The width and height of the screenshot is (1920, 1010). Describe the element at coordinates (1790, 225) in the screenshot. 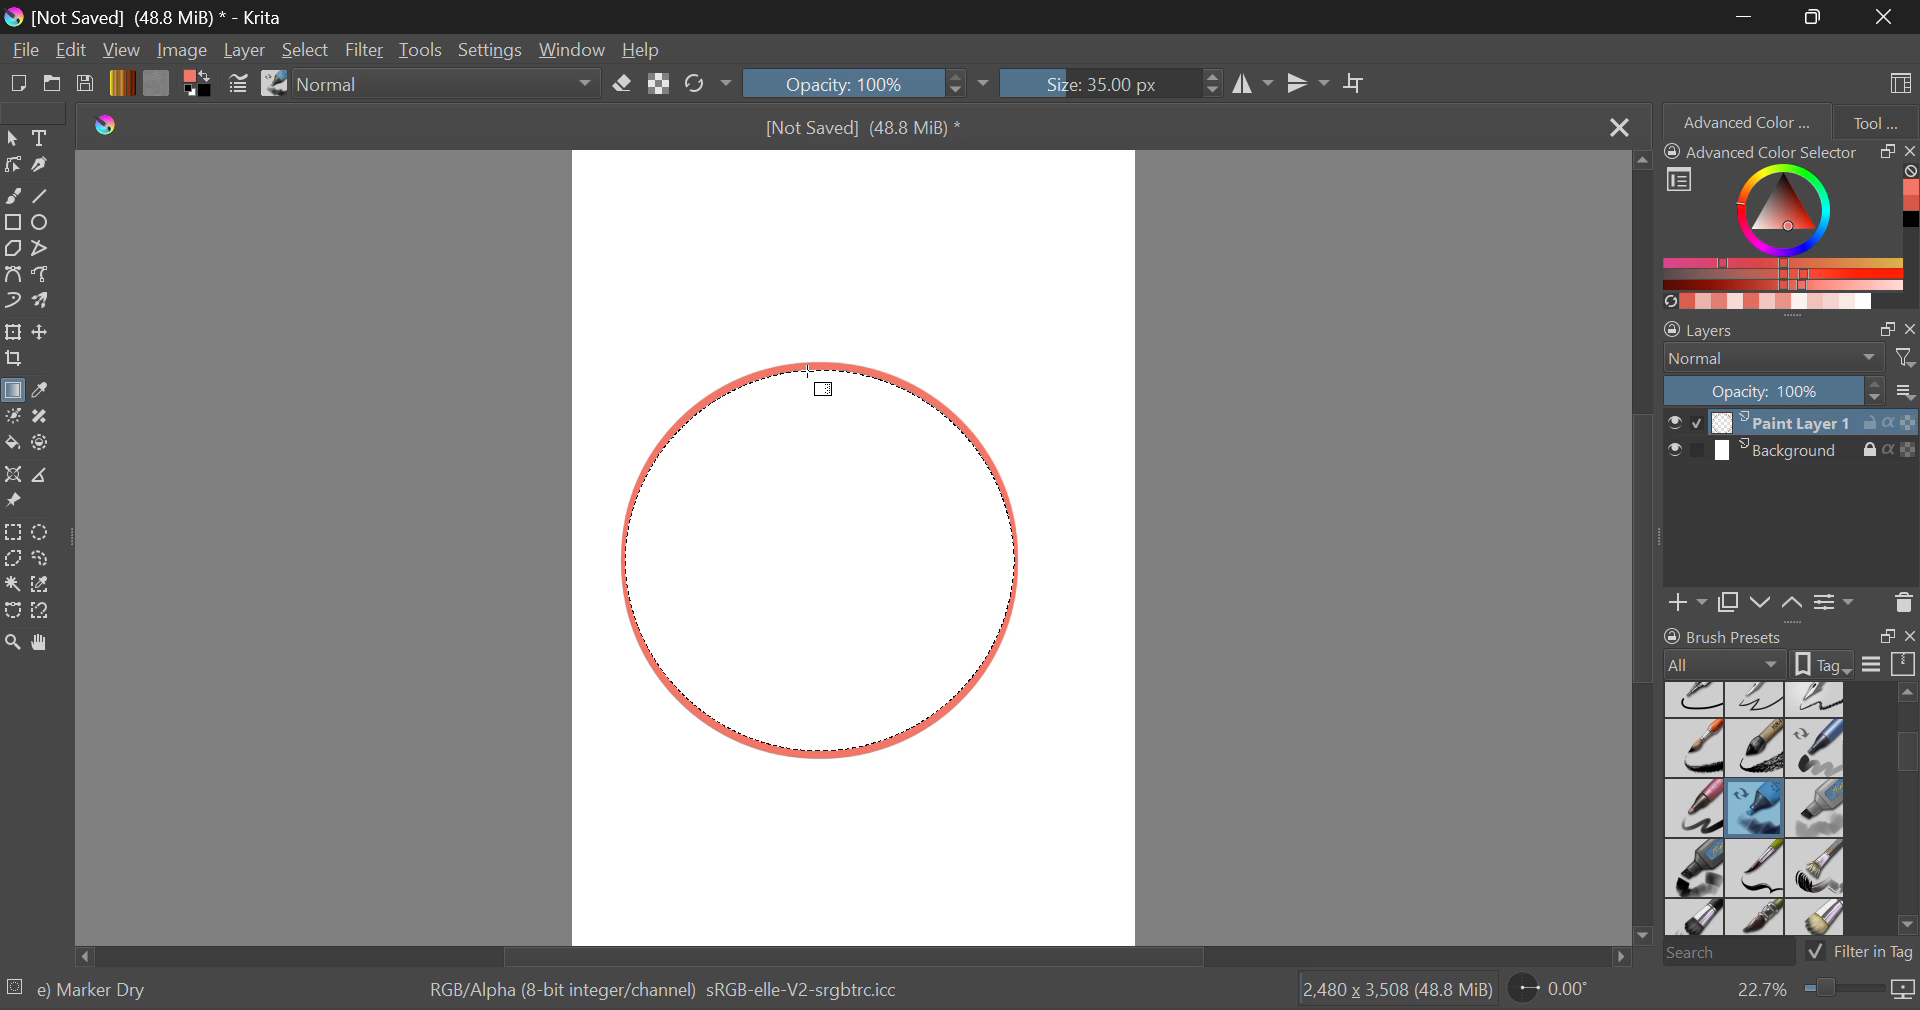

I see `Advanced Color Selector` at that location.